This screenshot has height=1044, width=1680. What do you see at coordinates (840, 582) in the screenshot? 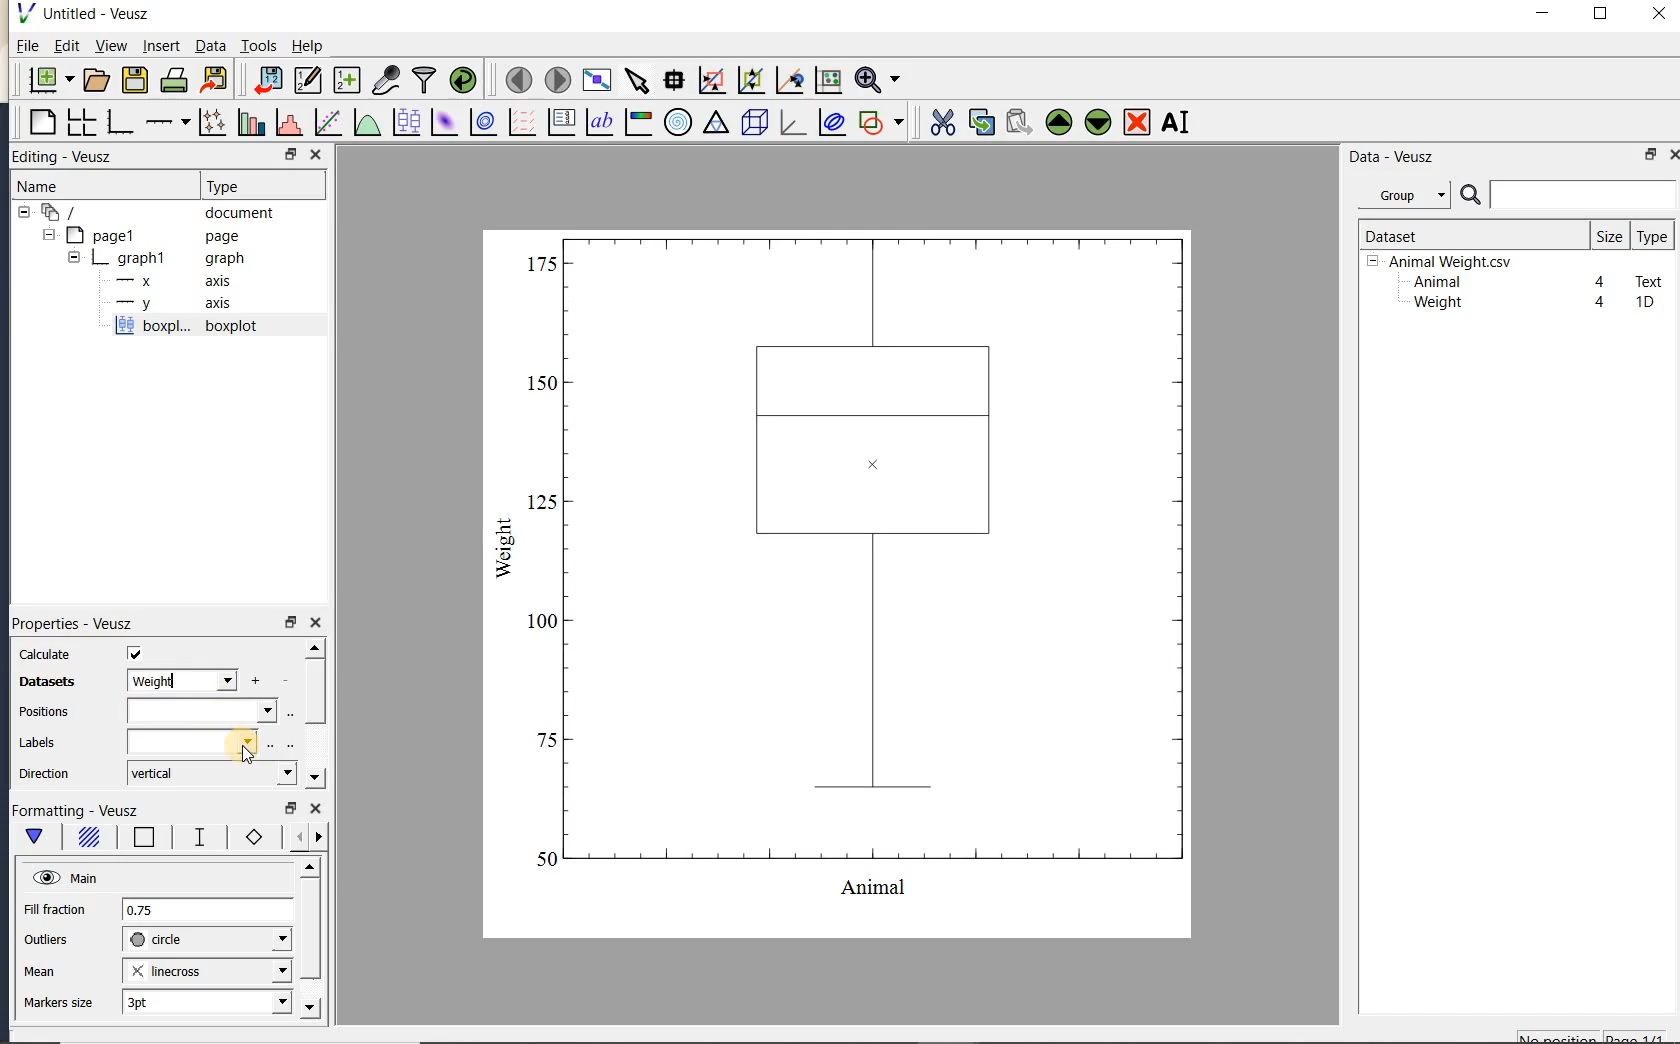
I see `box plot` at bounding box center [840, 582].